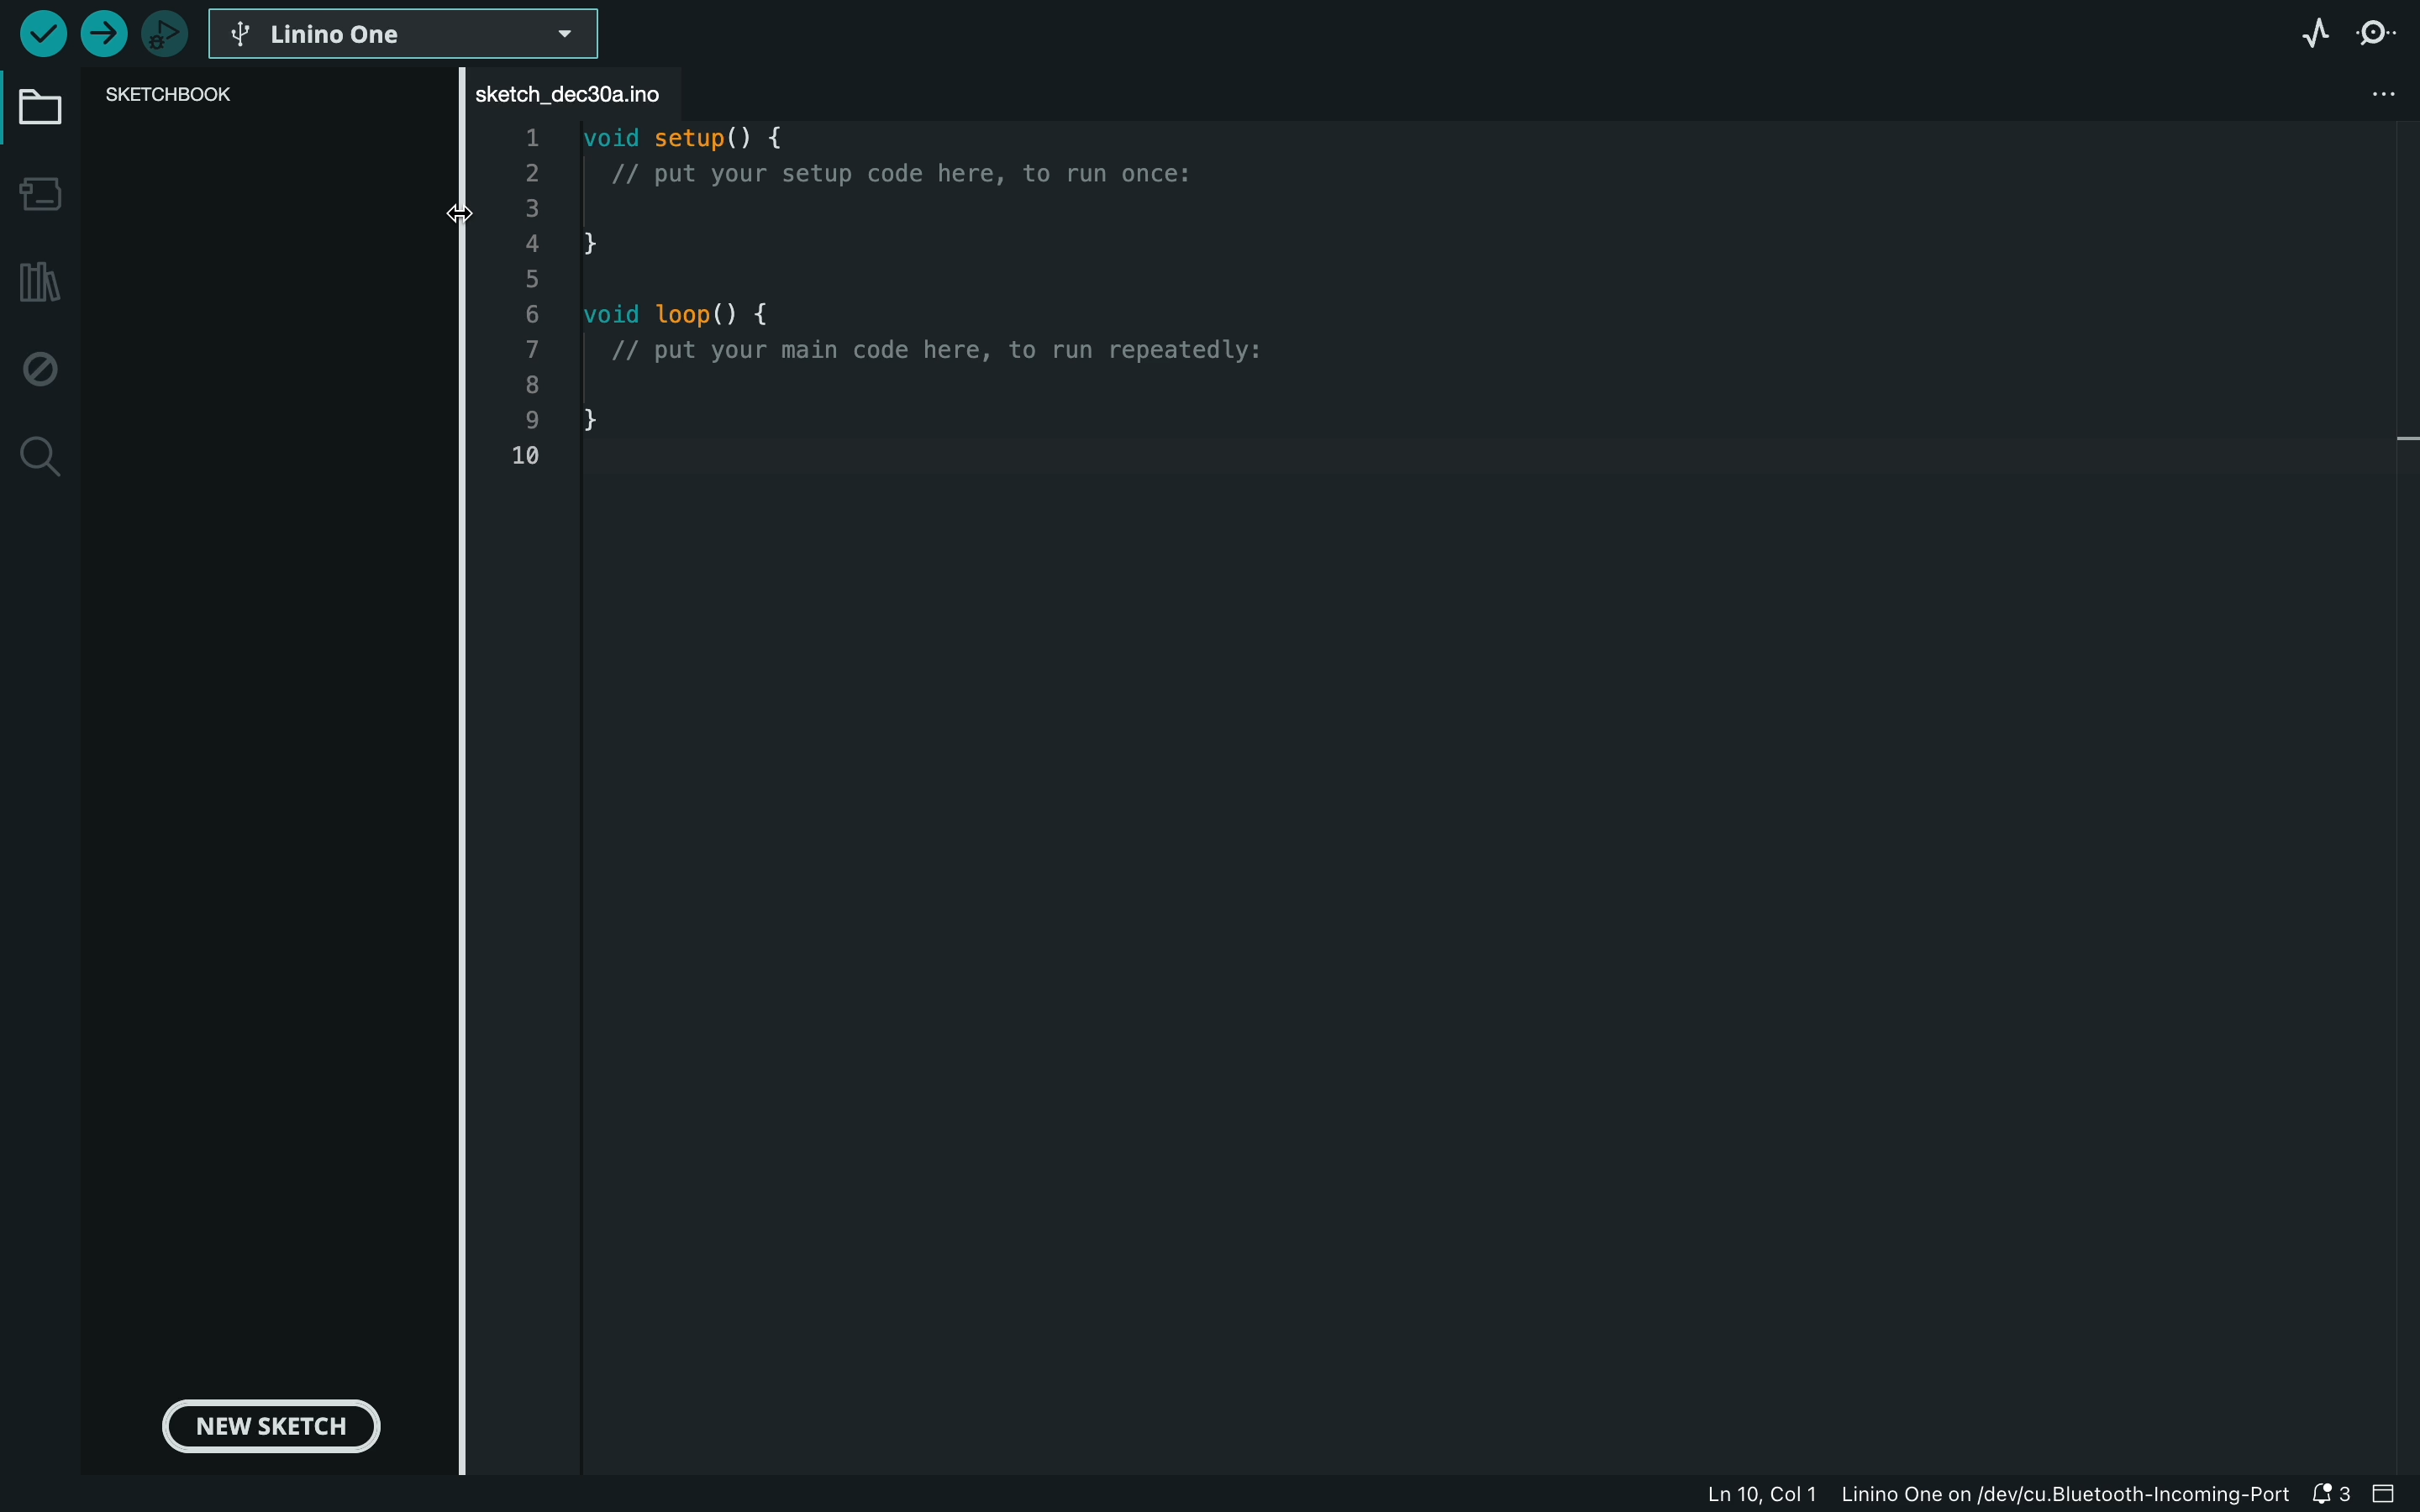 The width and height of the screenshot is (2420, 1512). What do you see at coordinates (34, 111) in the screenshot?
I see `board` at bounding box center [34, 111].